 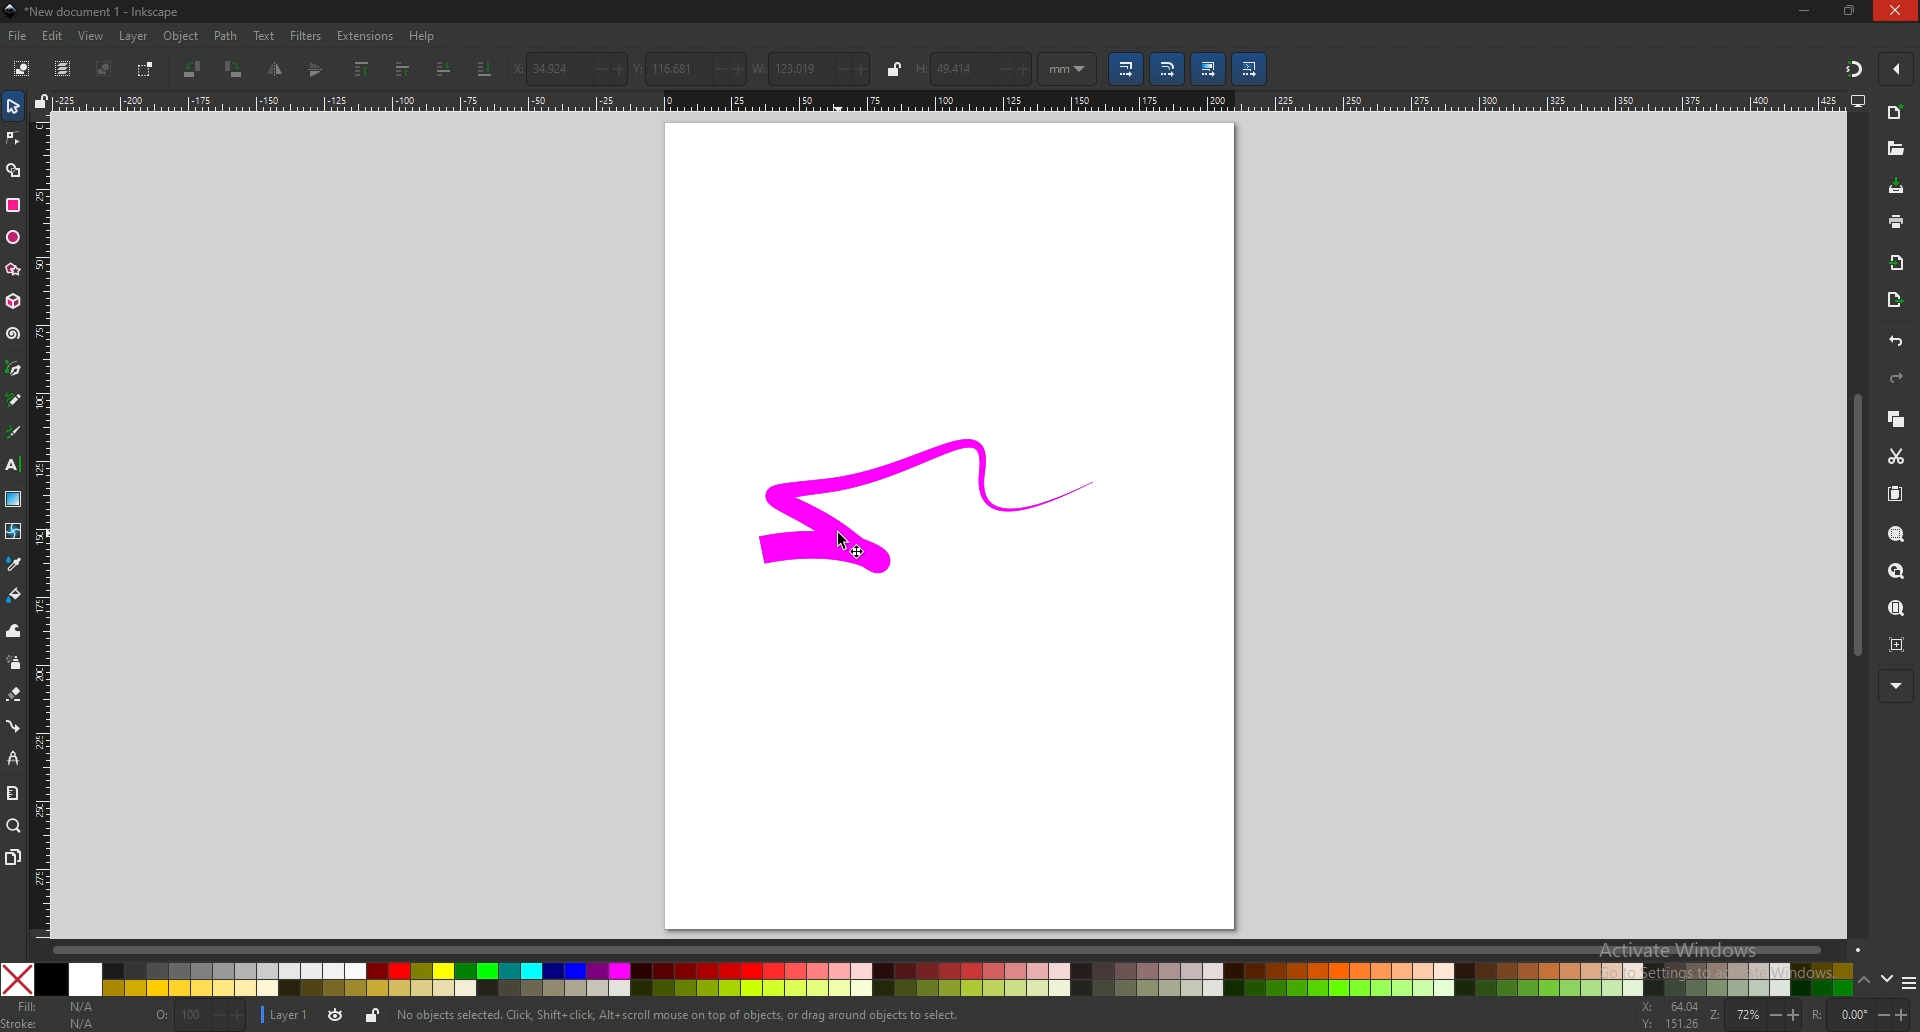 What do you see at coordinates (107, 68) in the screenshot?
I see `deselect` at bounding box center [107, 68].